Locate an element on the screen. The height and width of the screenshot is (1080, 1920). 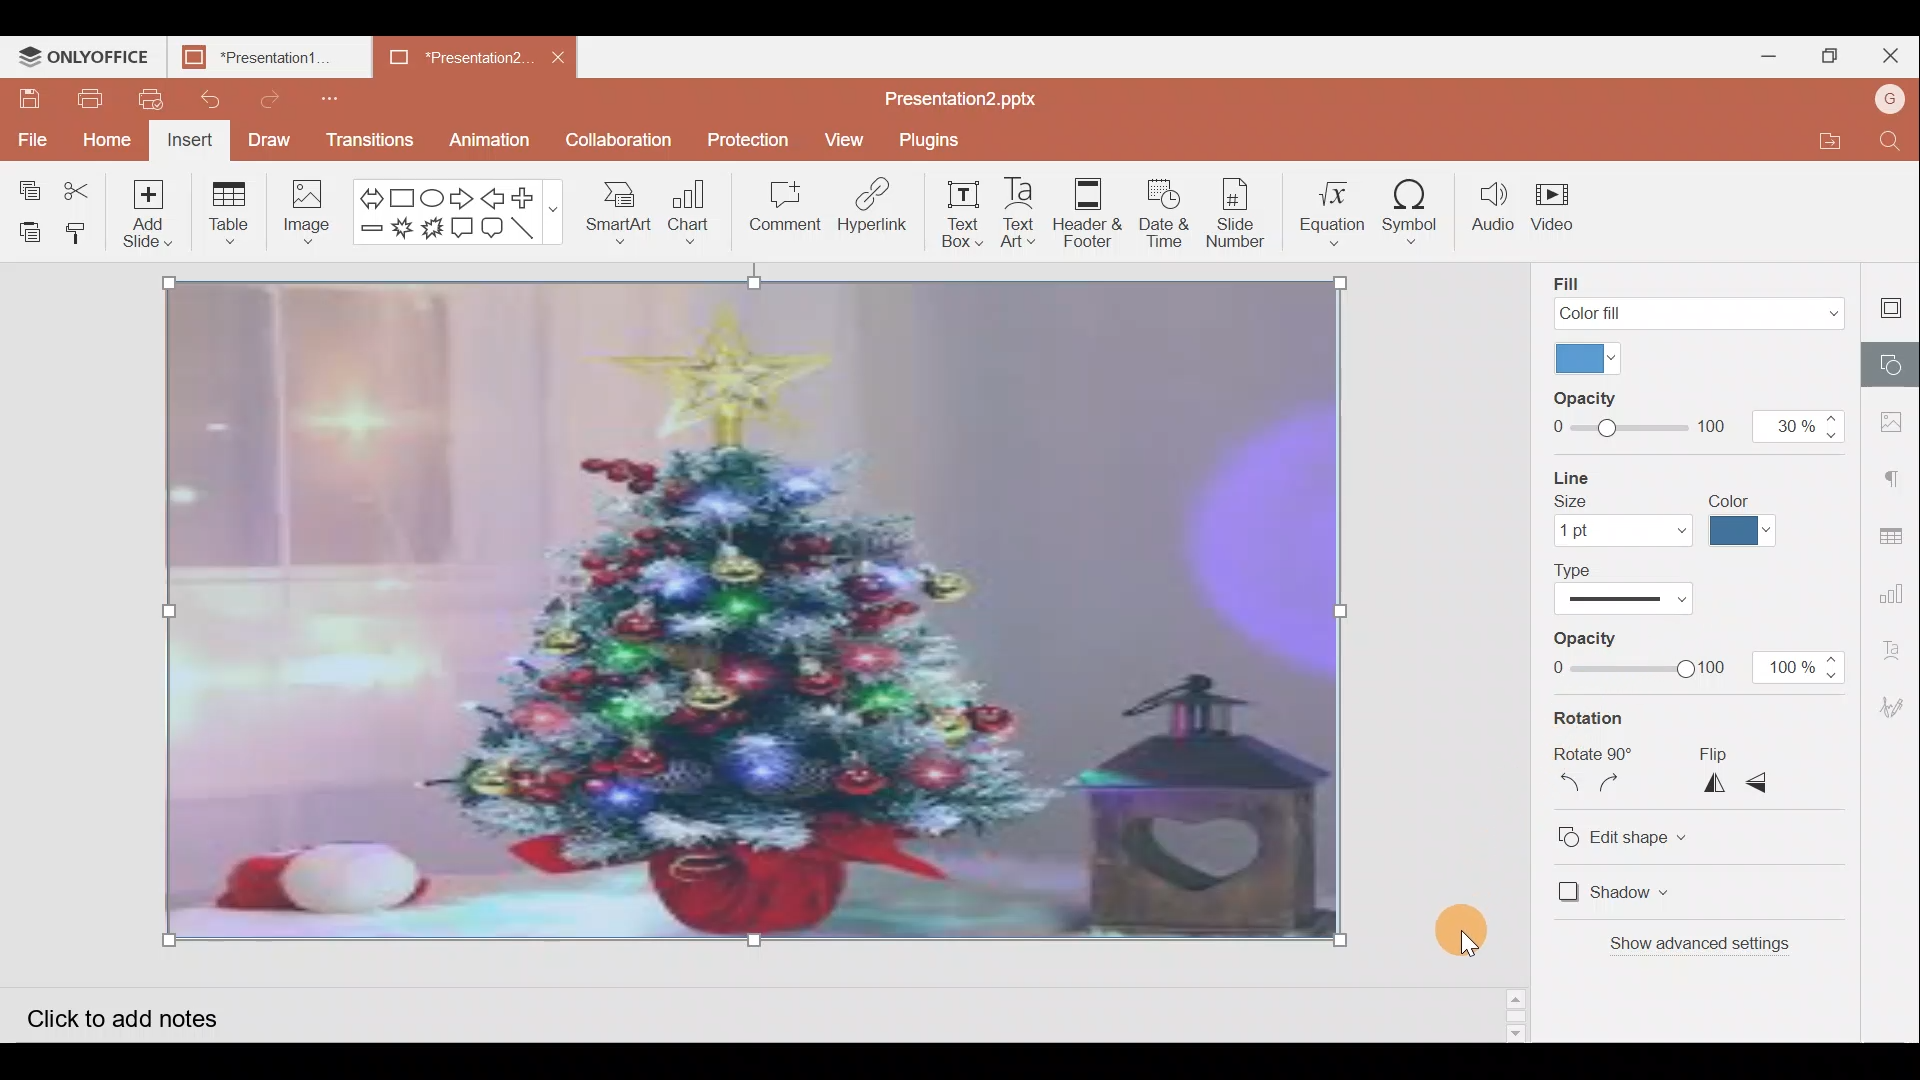
Image is located at coordinates (307, 212).